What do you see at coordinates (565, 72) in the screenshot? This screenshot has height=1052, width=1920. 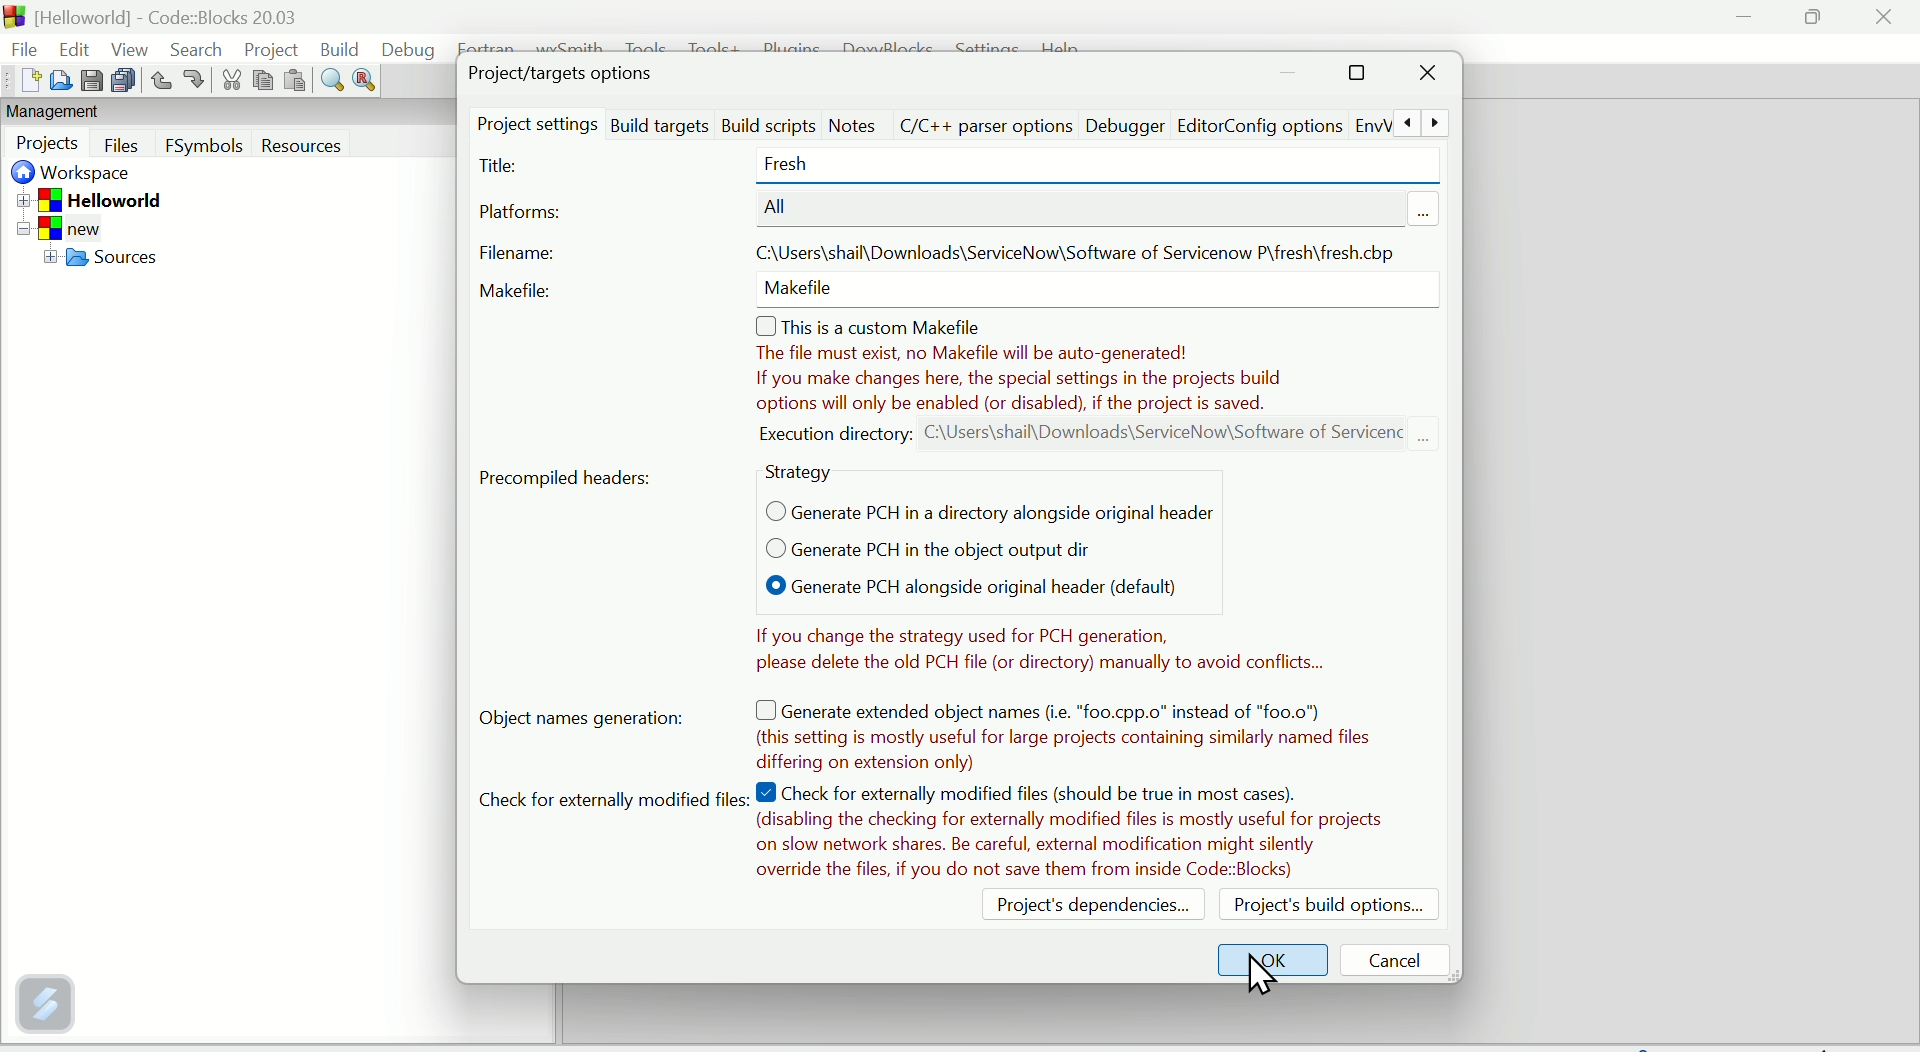 I see `Project target options` at bounding box center [565, 72].